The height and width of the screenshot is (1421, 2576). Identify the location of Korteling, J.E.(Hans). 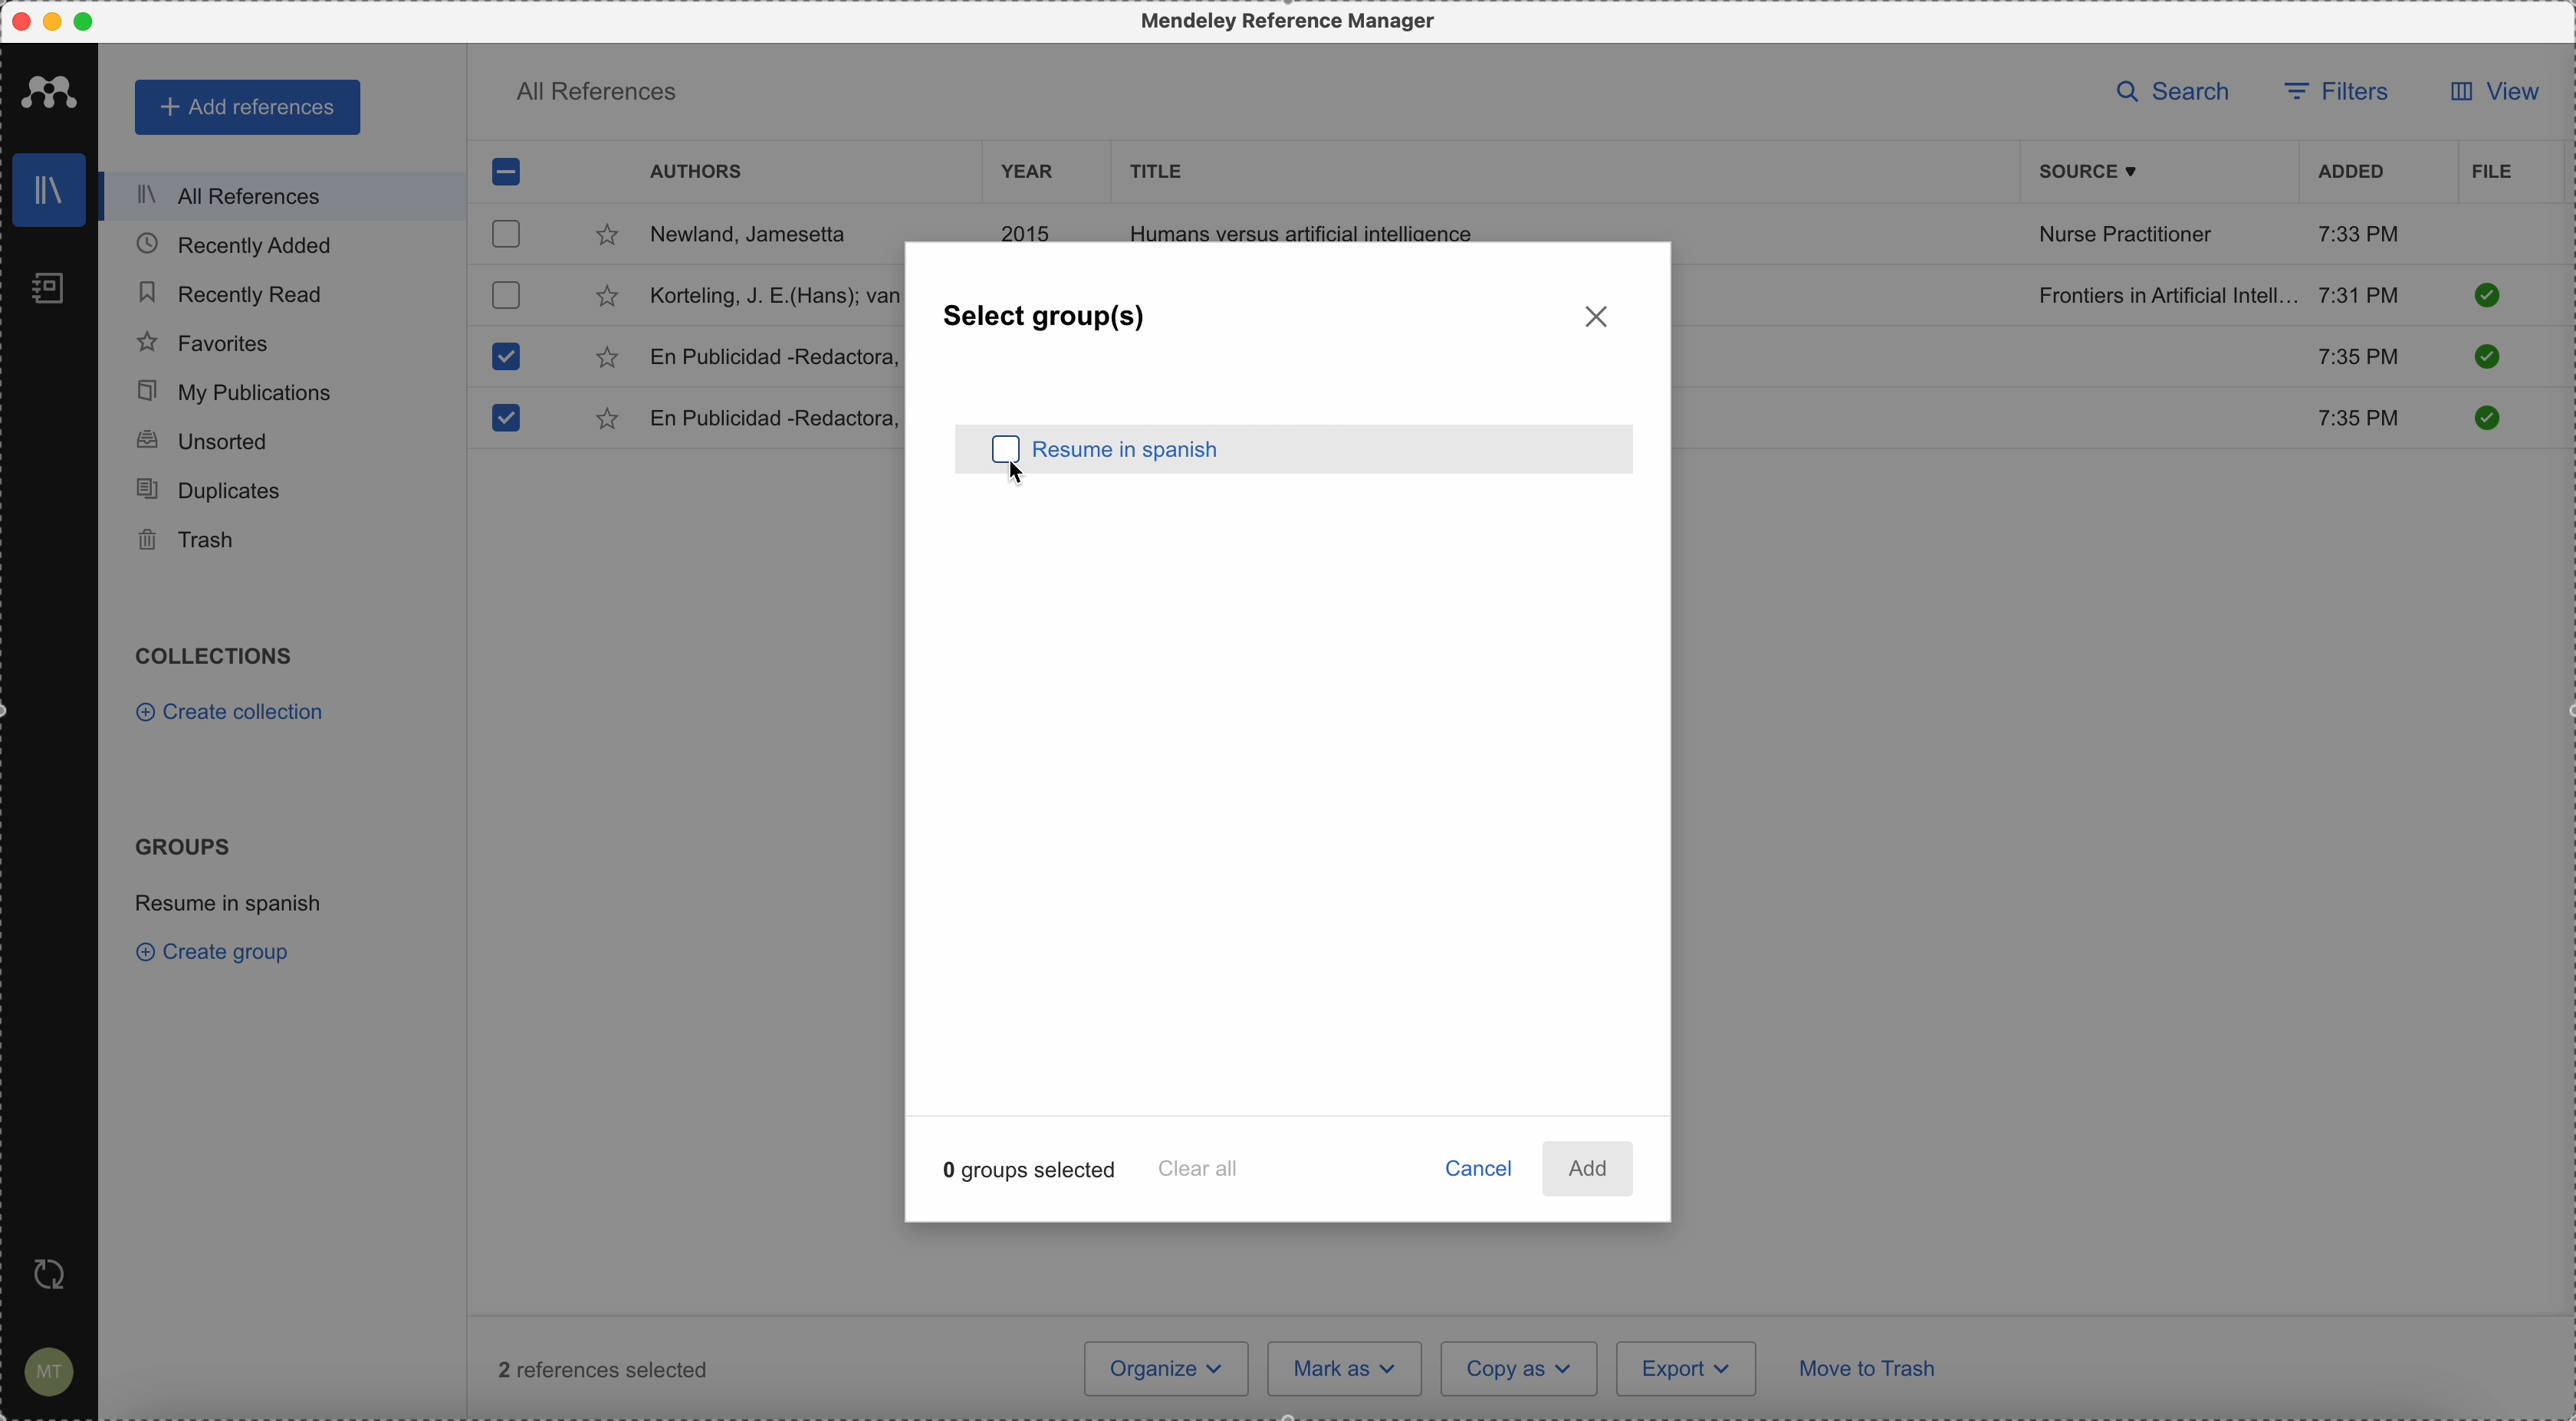
(771, 296).